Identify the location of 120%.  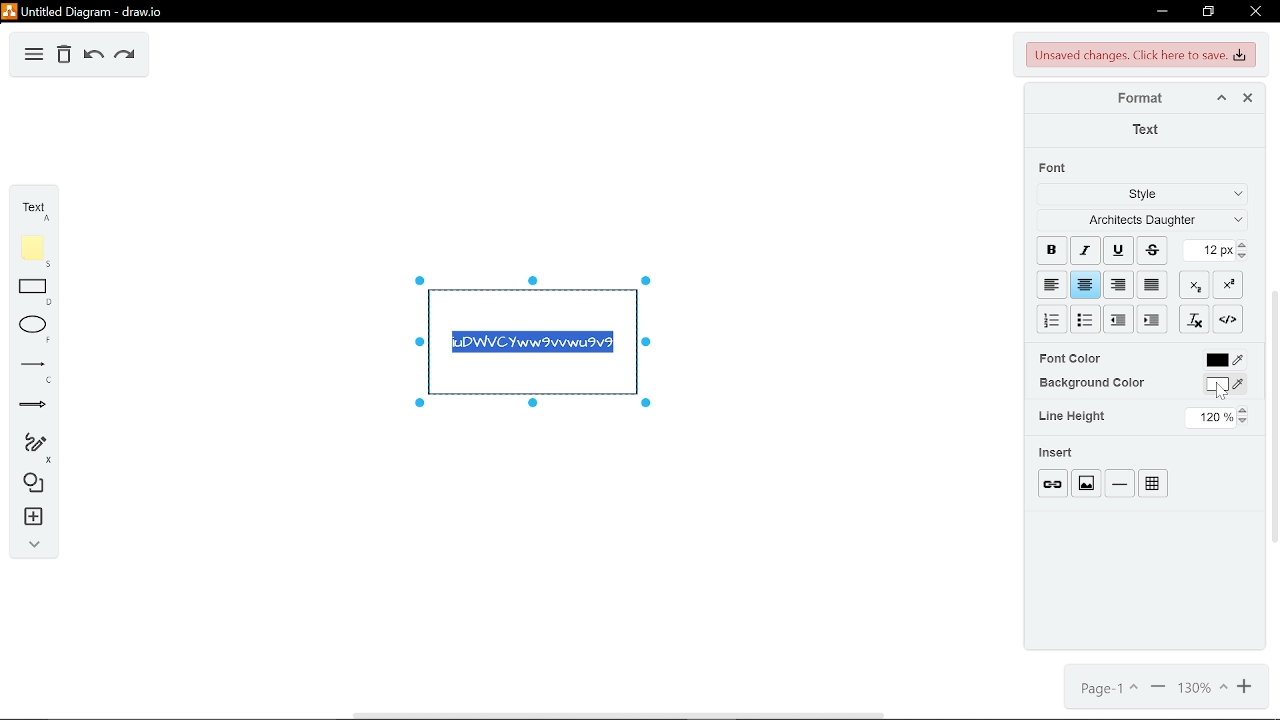
(1210, 417).